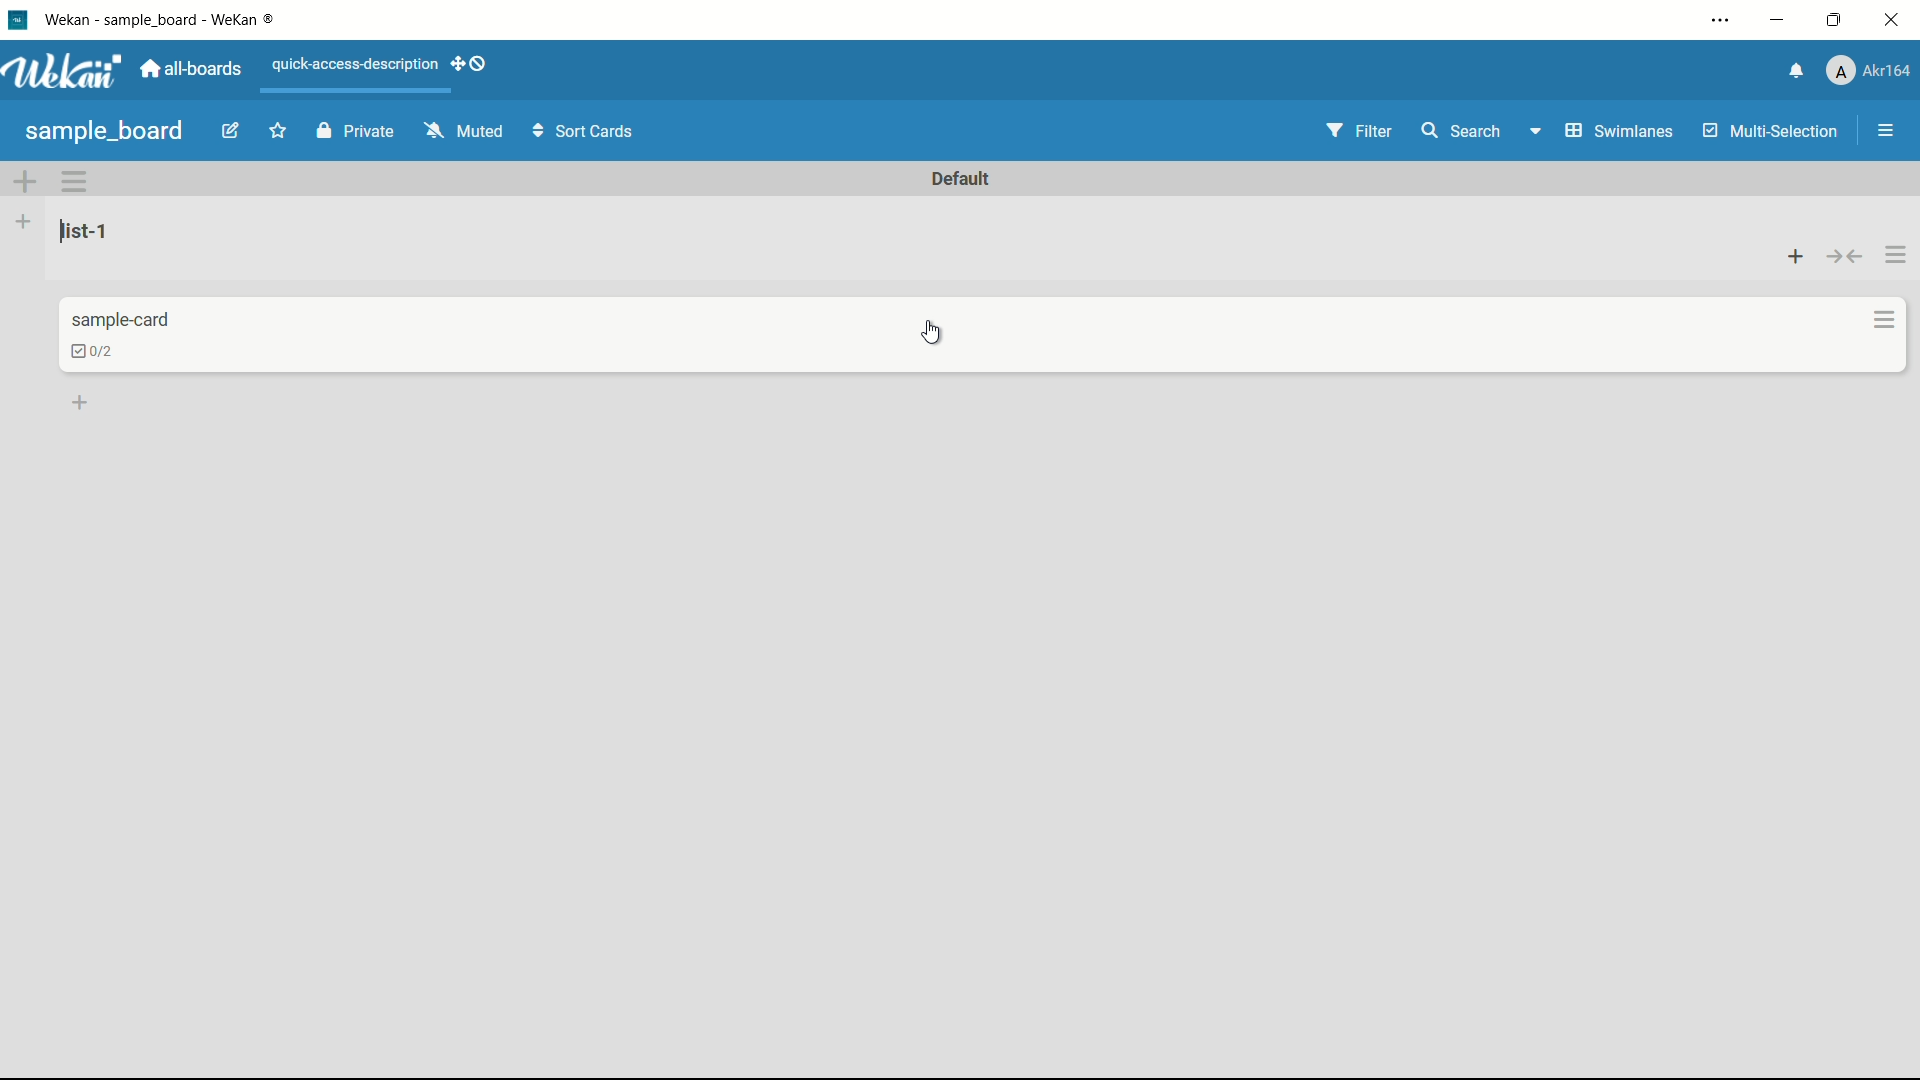 The image size is (1920, 1080). Describe the element at coordinates (1618, 130) in the screenshot. I see `swimlanes` at that location.